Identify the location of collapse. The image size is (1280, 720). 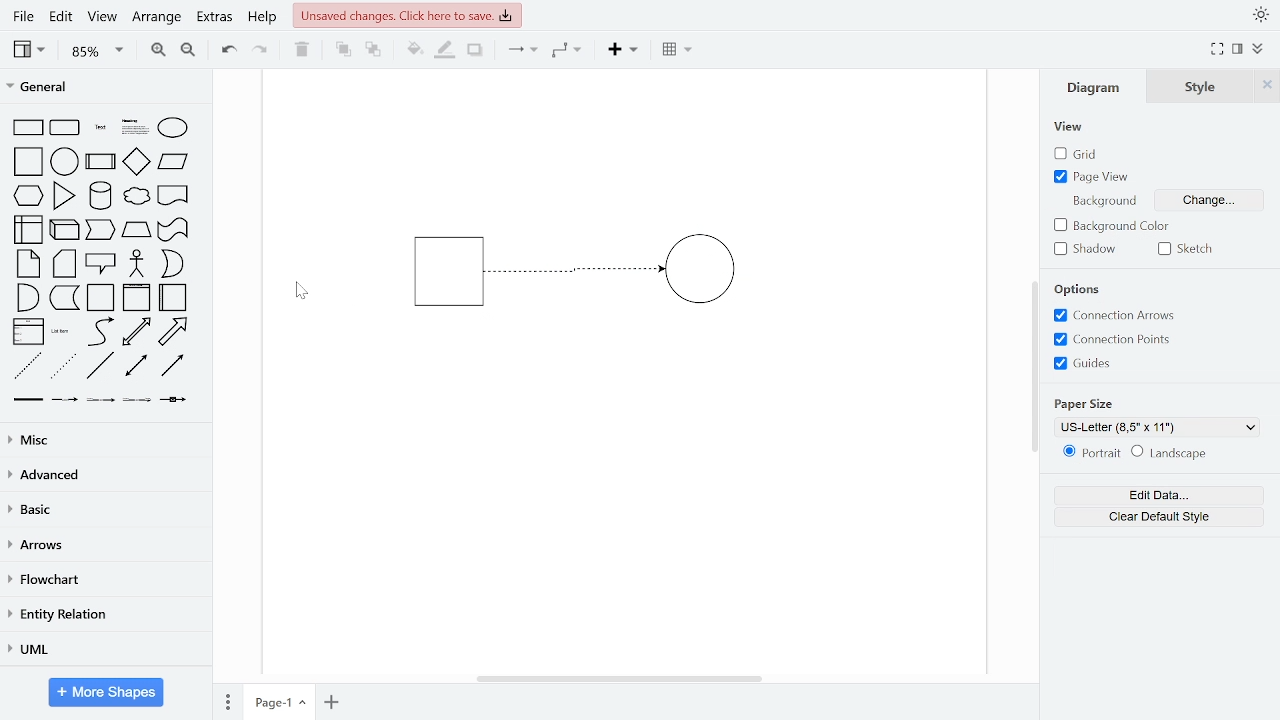
(1260, 50).